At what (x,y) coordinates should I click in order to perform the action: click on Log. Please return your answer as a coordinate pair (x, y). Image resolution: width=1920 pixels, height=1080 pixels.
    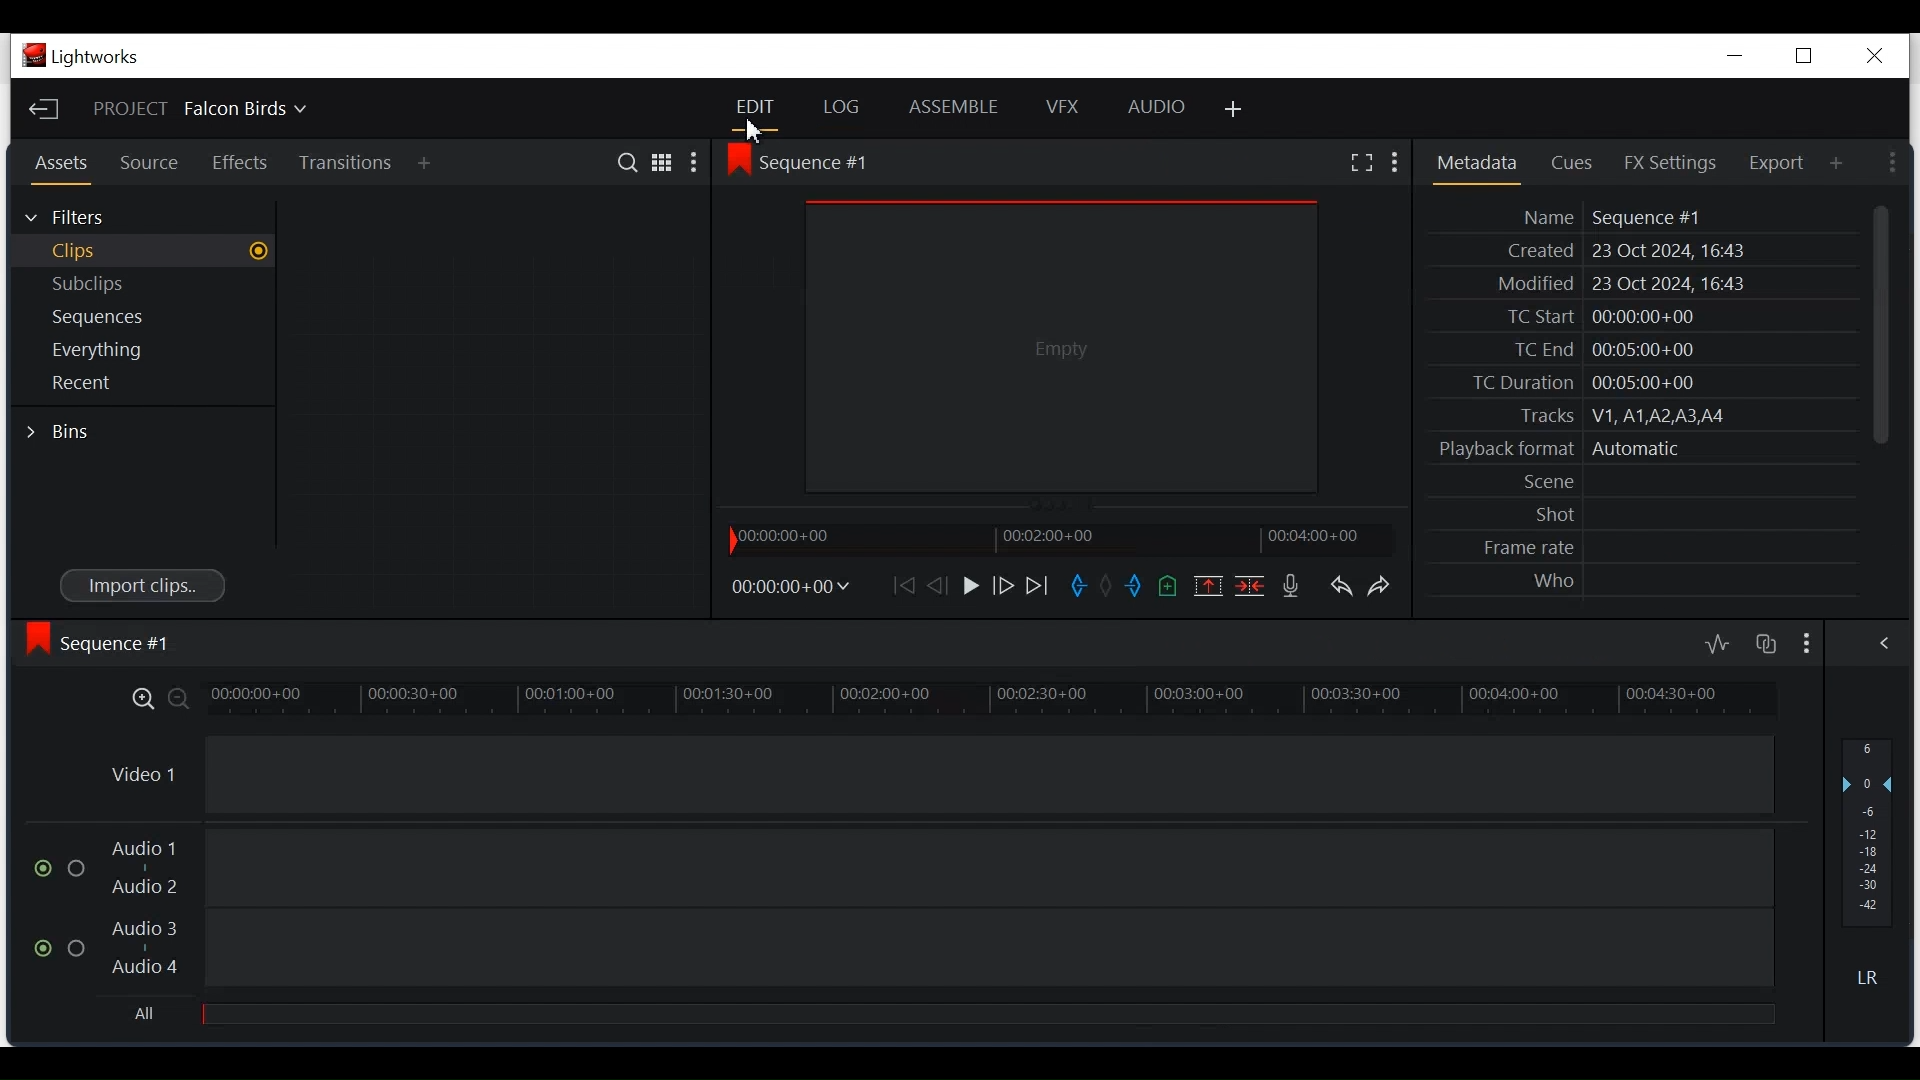
    Looking at the image, I should click on (841, 105).